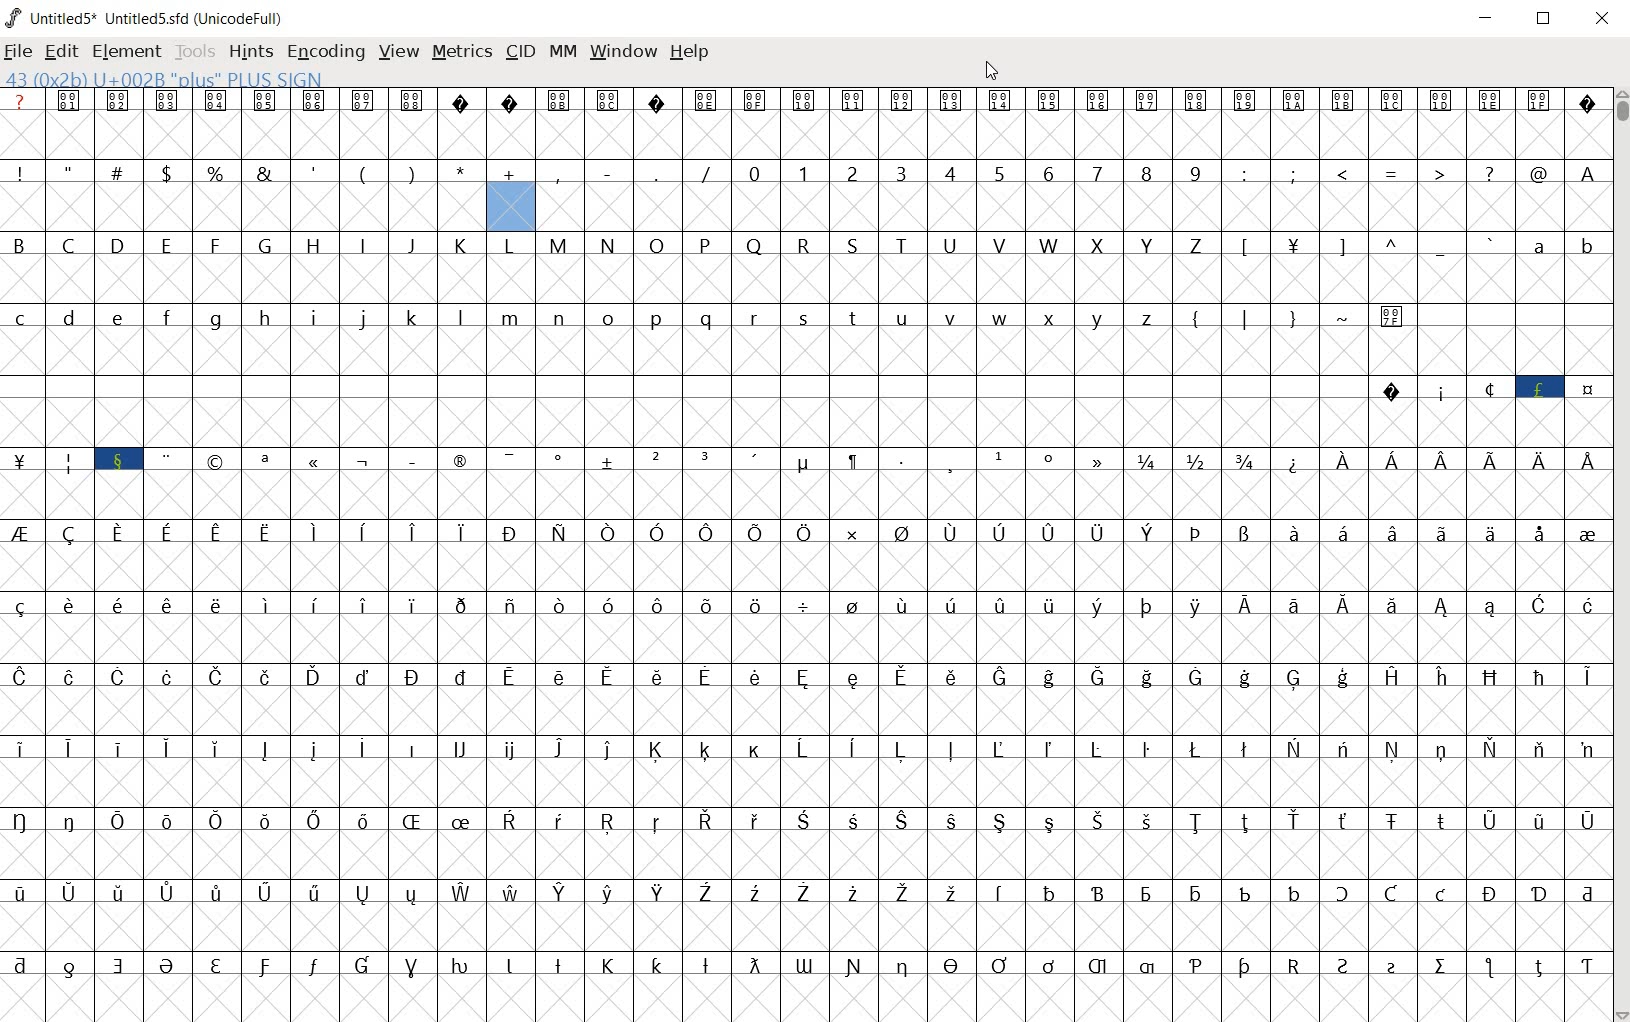 Image resolution: width=1630 pixels, height=1022 pixels. I want to click on special characters, so click(637, 198).